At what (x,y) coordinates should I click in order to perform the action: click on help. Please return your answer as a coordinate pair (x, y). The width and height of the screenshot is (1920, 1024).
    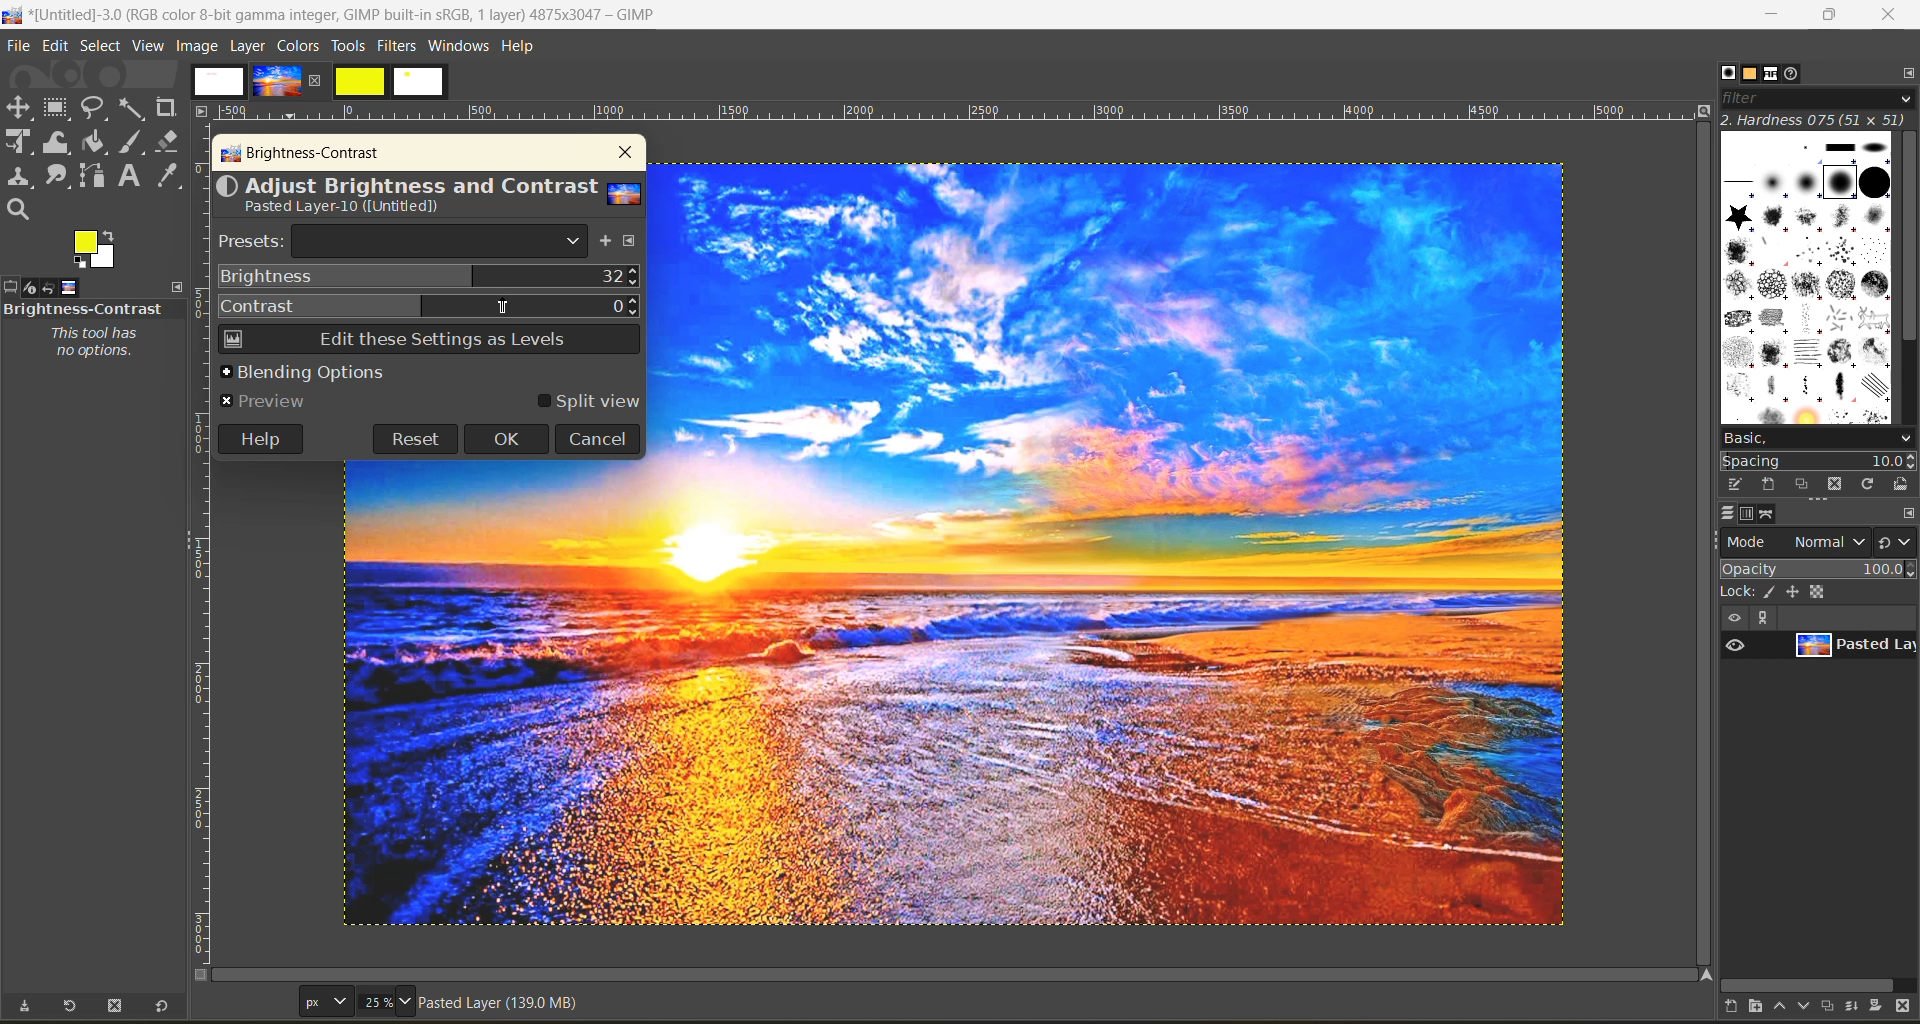
    Looking at the image, I should click on (521, 50).